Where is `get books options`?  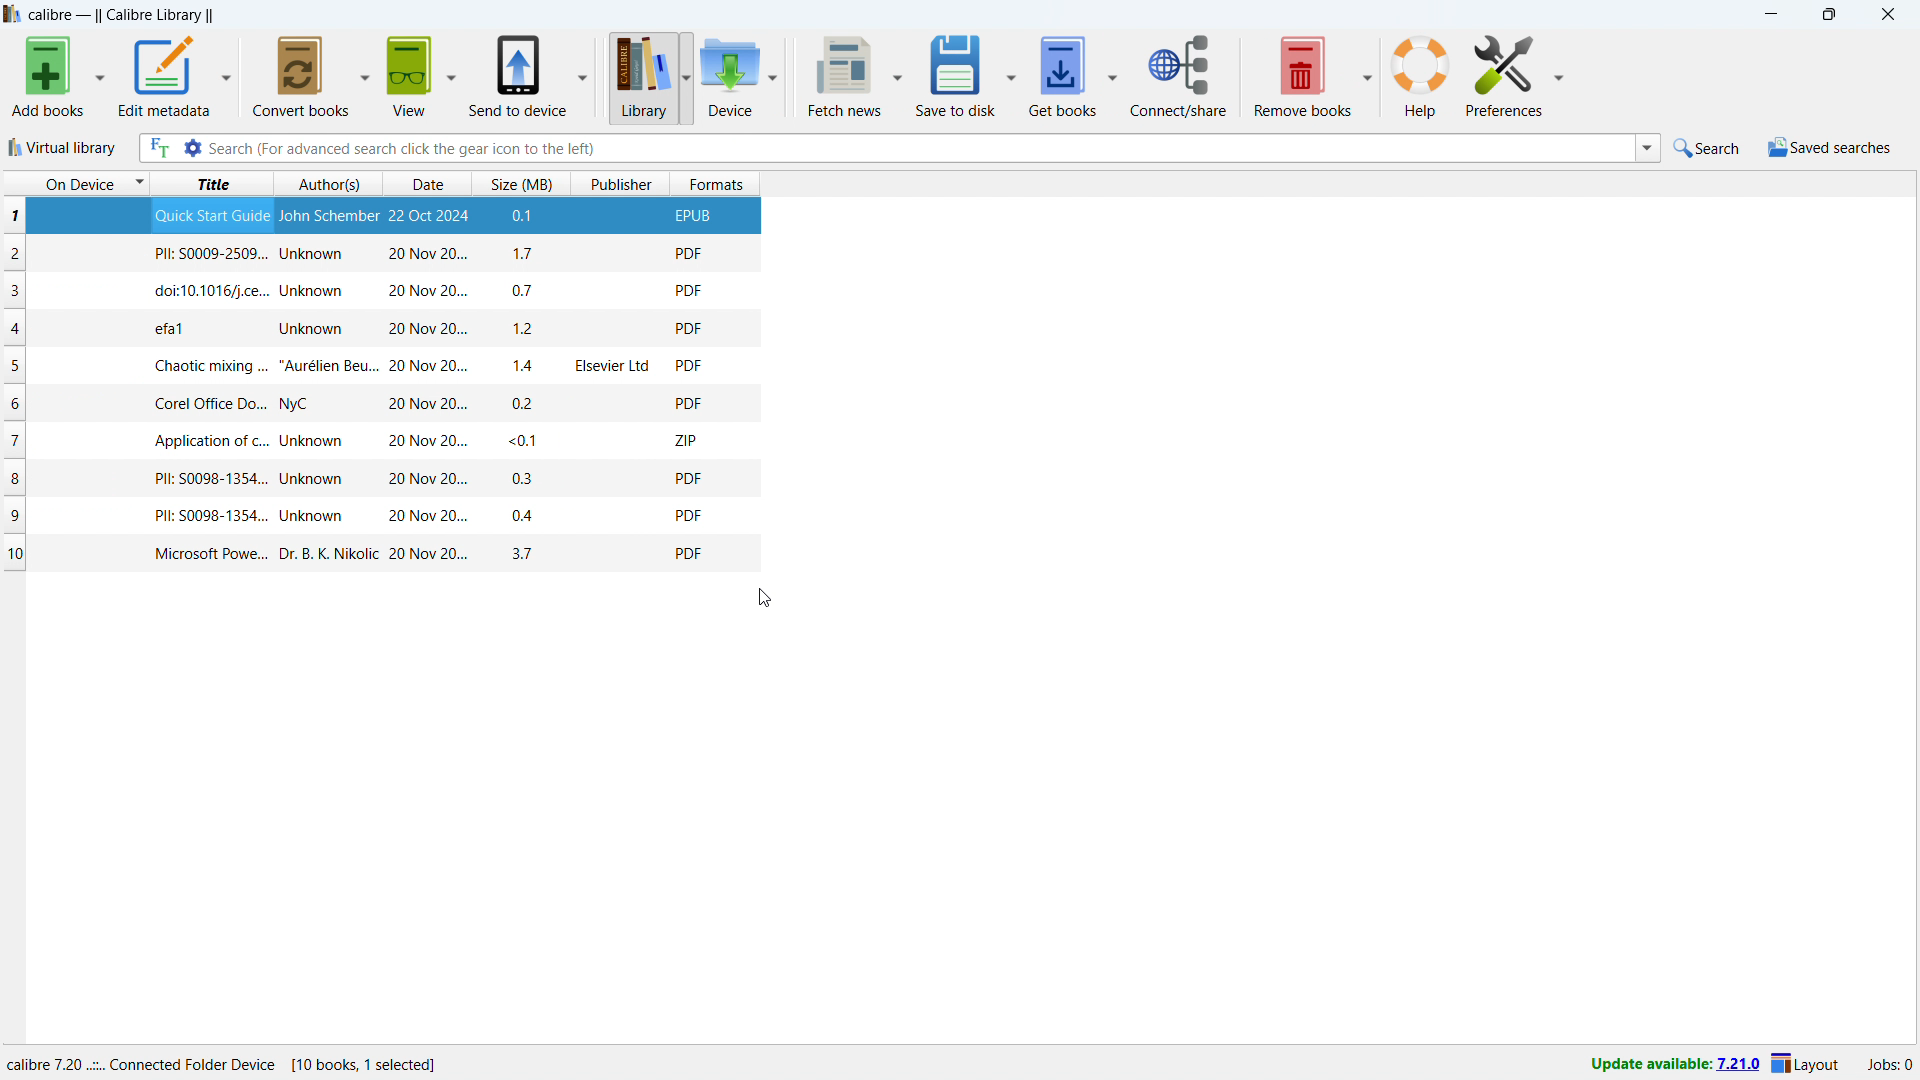 get books options is located at coordinates (1112, 77).